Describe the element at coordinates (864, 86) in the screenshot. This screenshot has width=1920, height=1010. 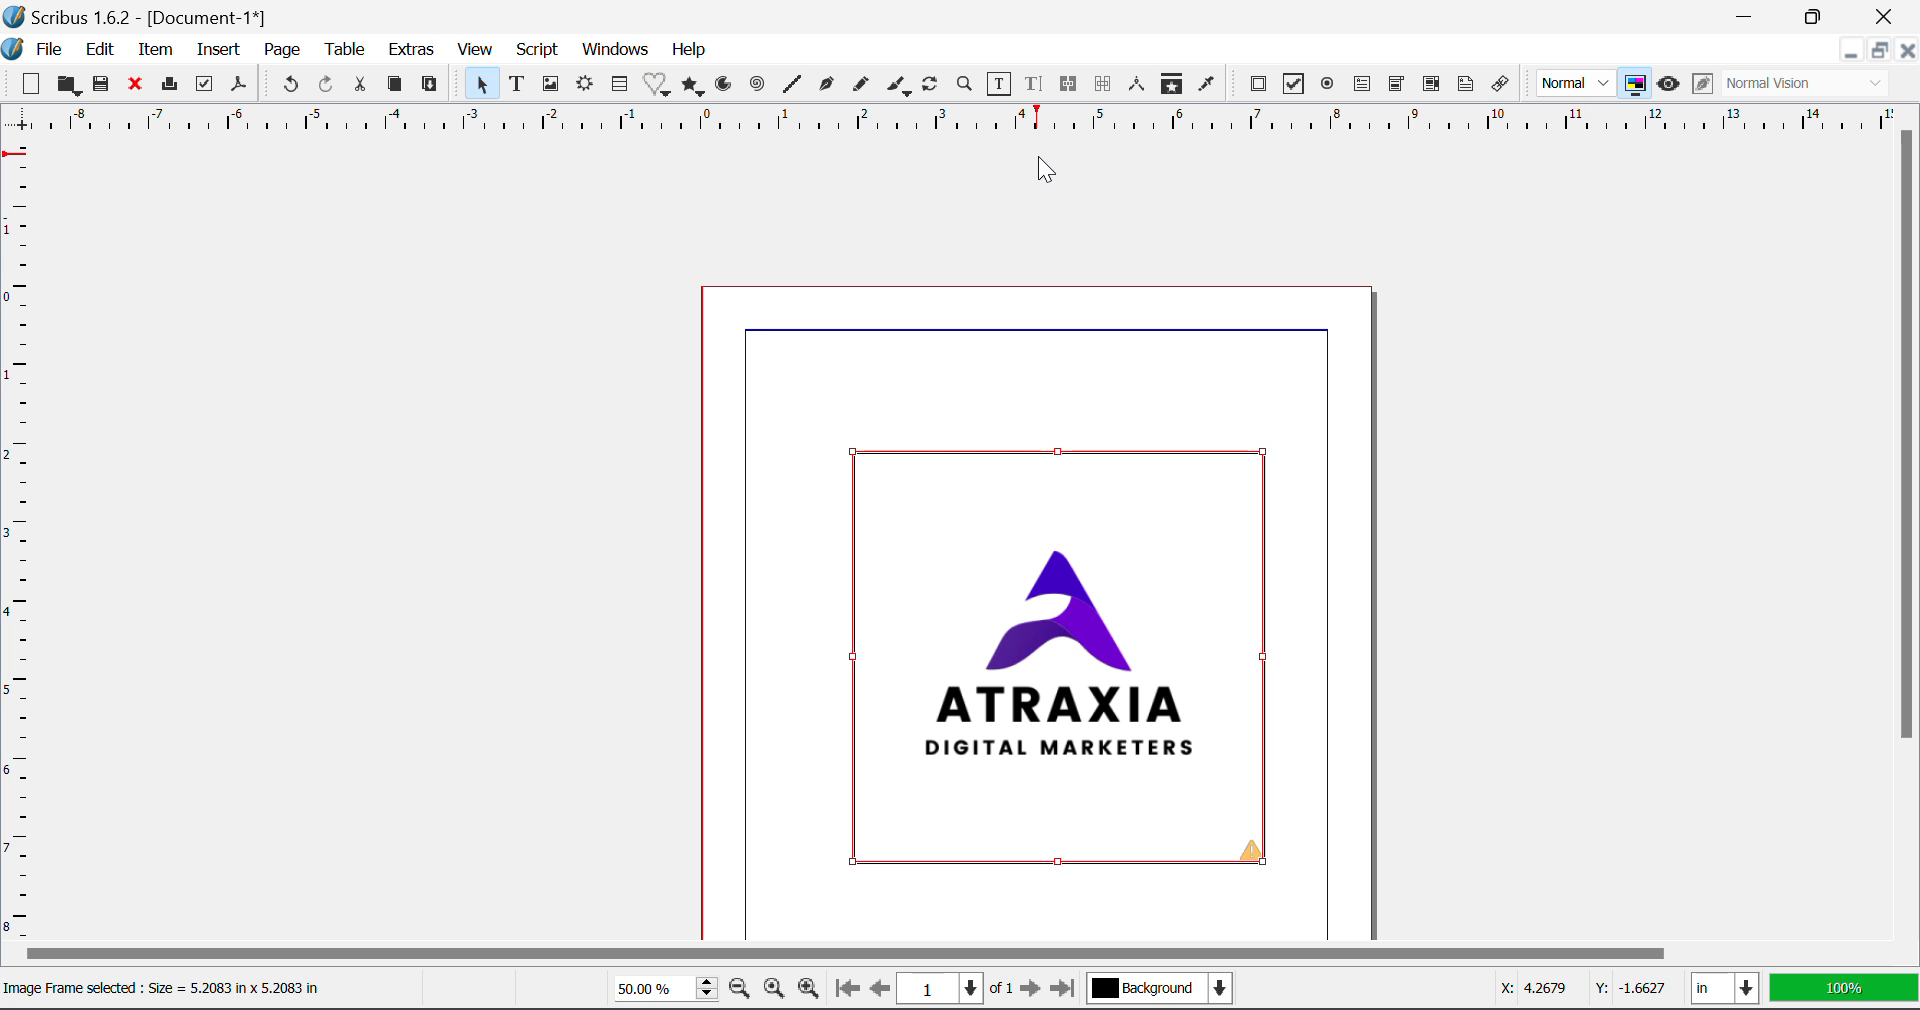
I see `Freehand Line` at that location.